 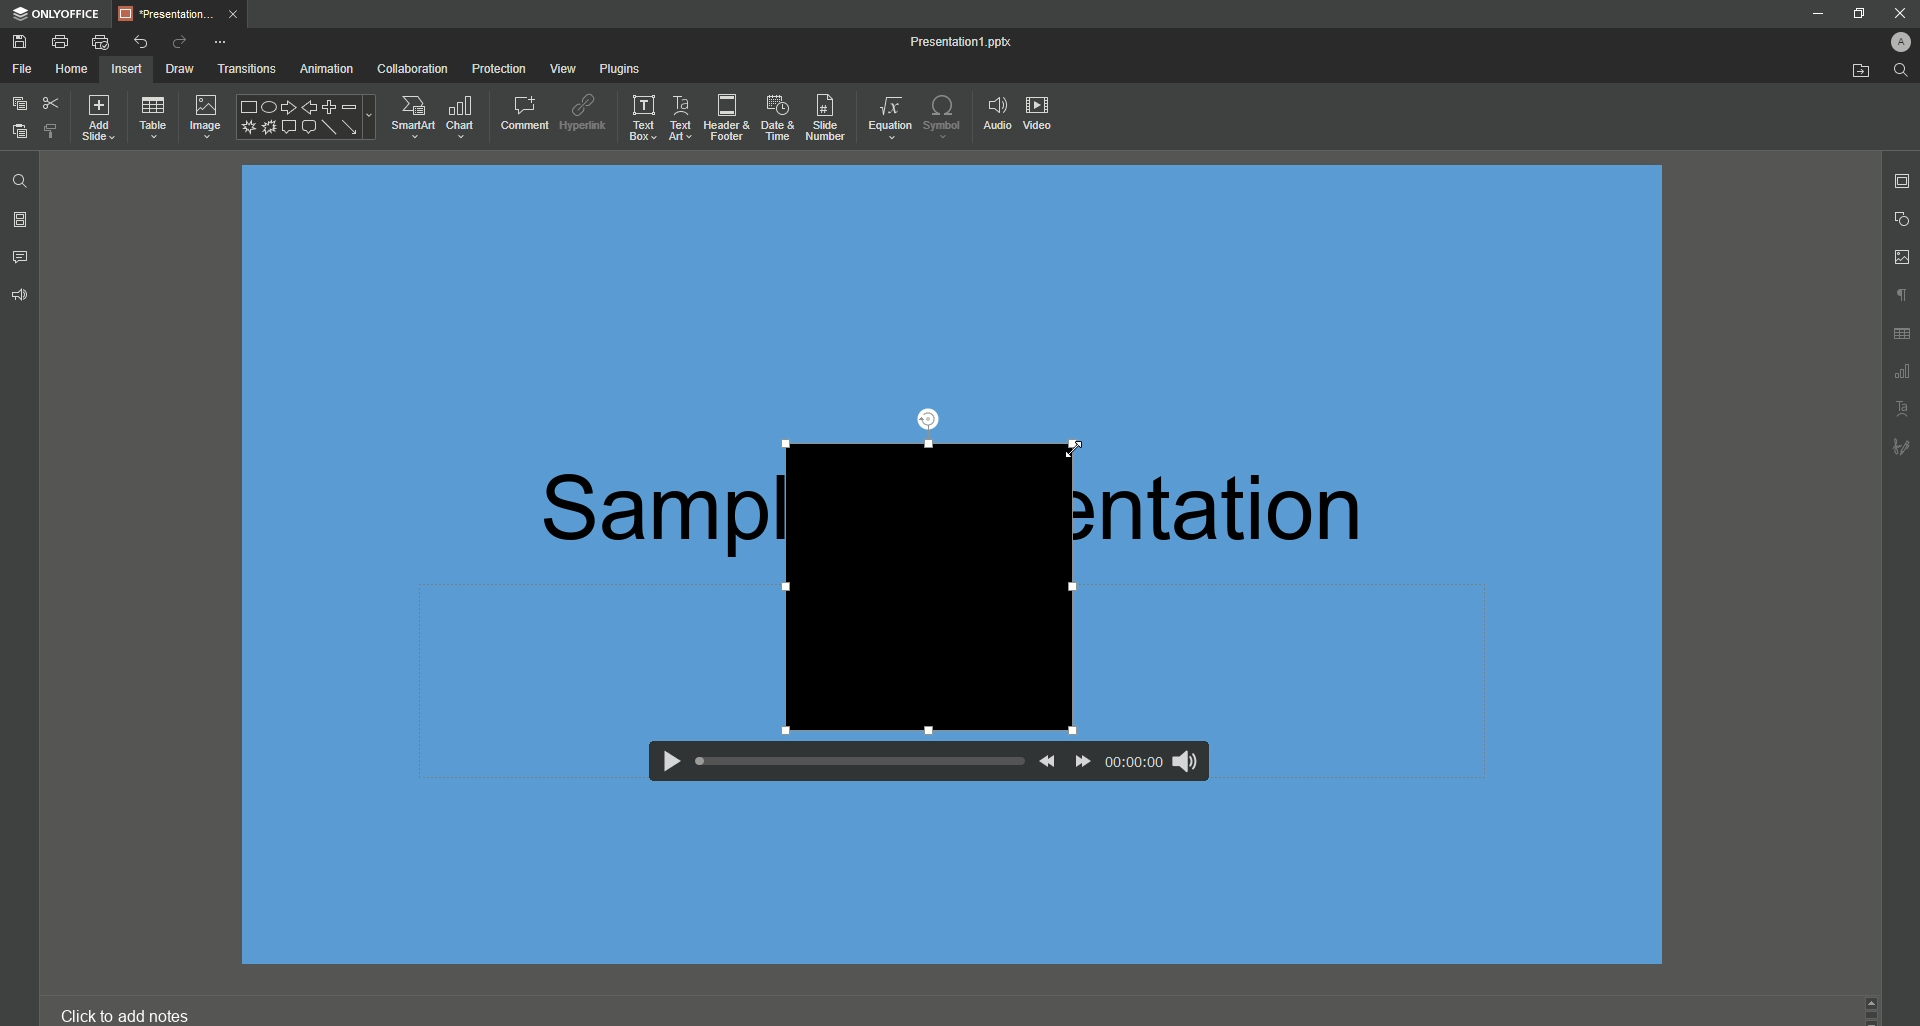 What do you see at coordinates (618, 67) in the screenshot?
I see `Plugins` at bounding box center [618, 67].